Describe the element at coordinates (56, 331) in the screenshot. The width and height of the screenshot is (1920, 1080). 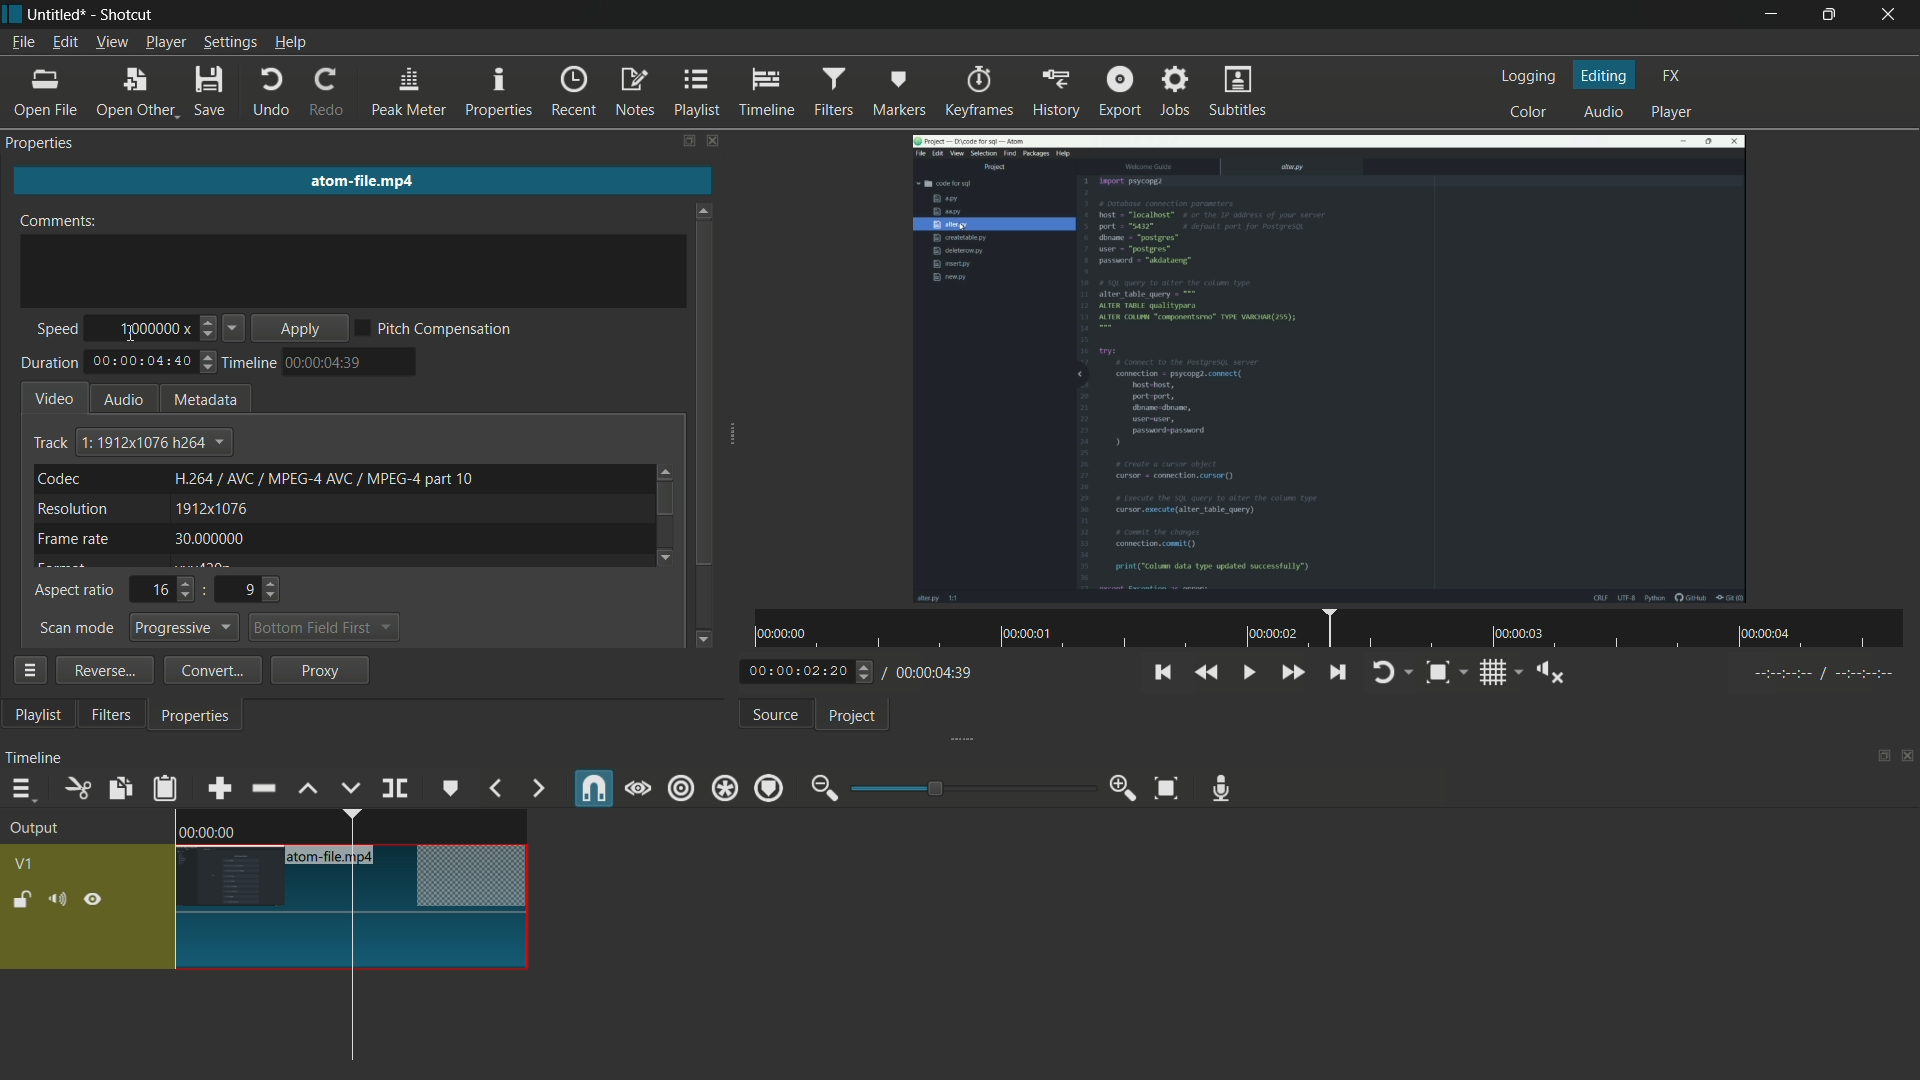
I see `speed` at that location.